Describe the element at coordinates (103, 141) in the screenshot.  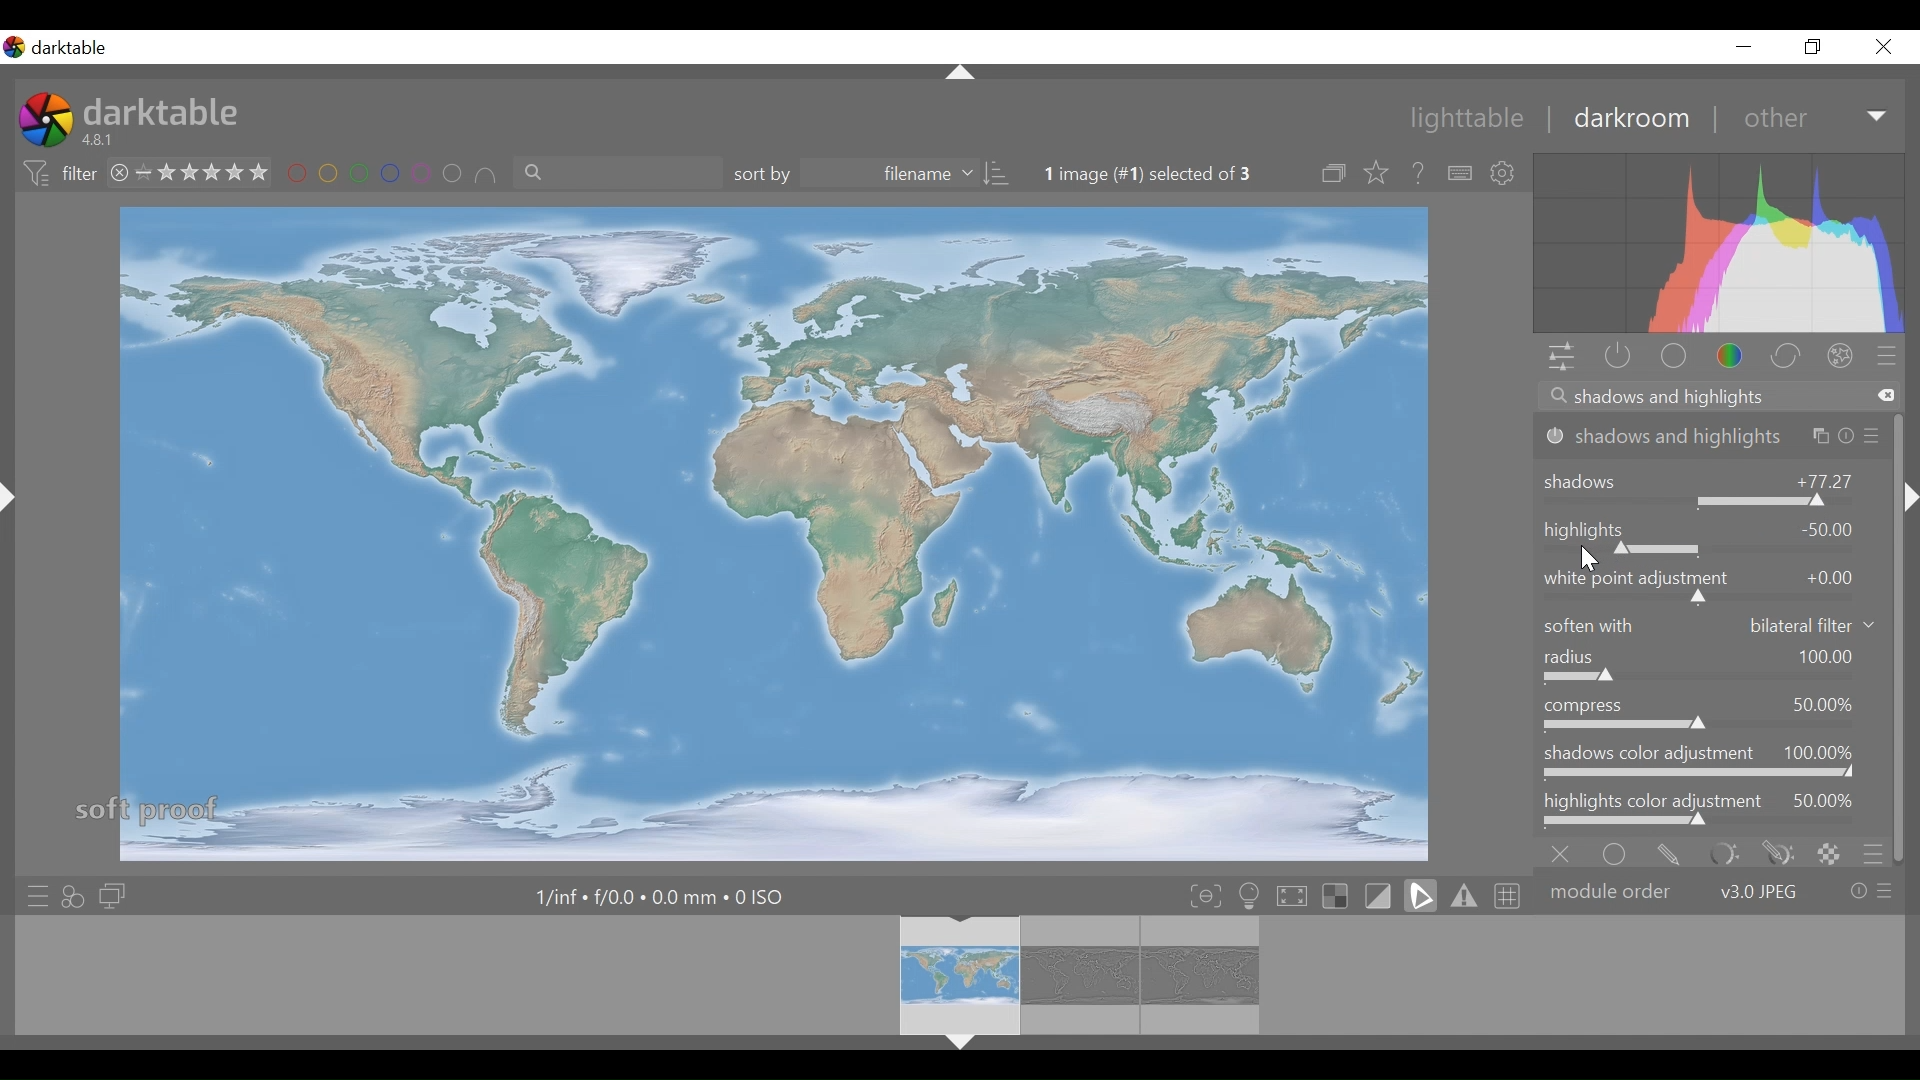
I see `Version` at that location.